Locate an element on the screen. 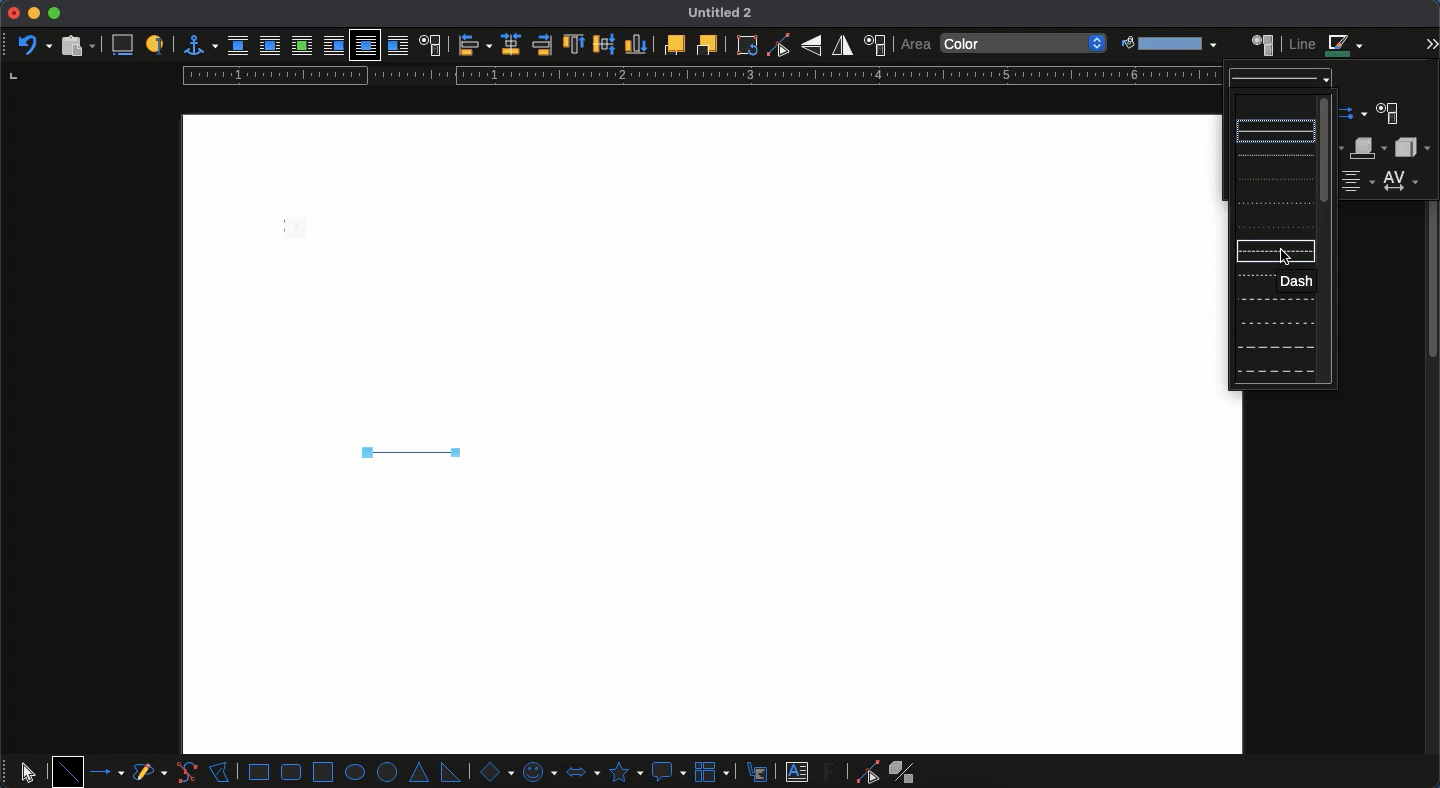 The image size is (1440, 788). dash is located at coordinates (1297, 281).